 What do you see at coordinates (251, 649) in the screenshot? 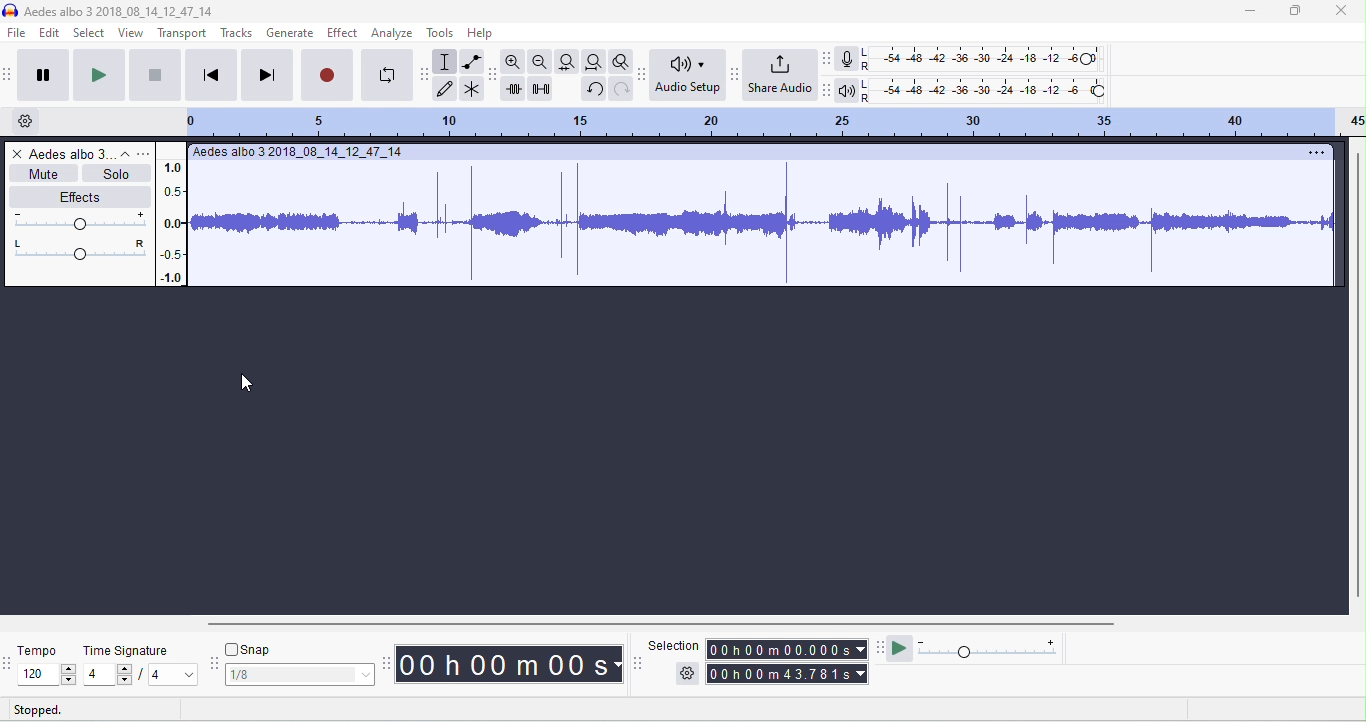
I see `snap` at bounding box center [251, 649].